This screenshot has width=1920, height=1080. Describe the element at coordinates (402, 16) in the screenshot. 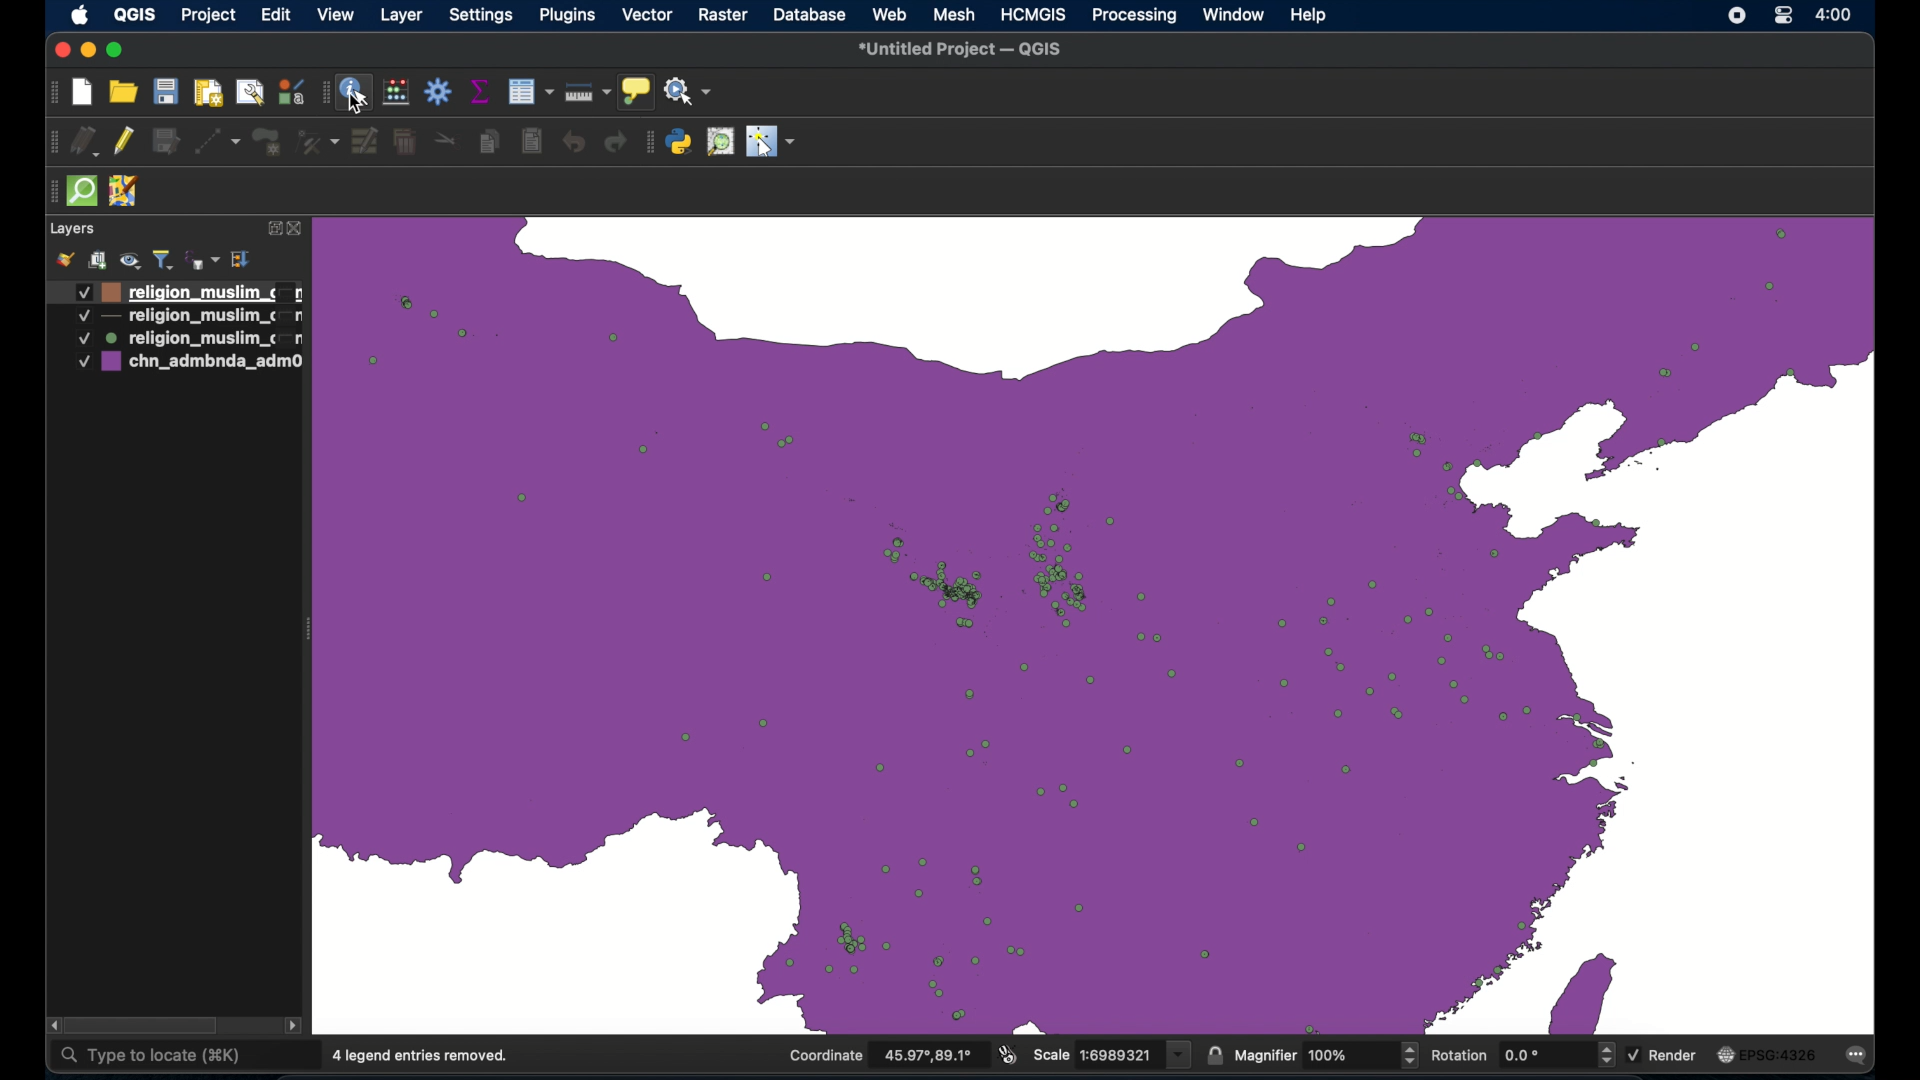

I see `layer` at that location.